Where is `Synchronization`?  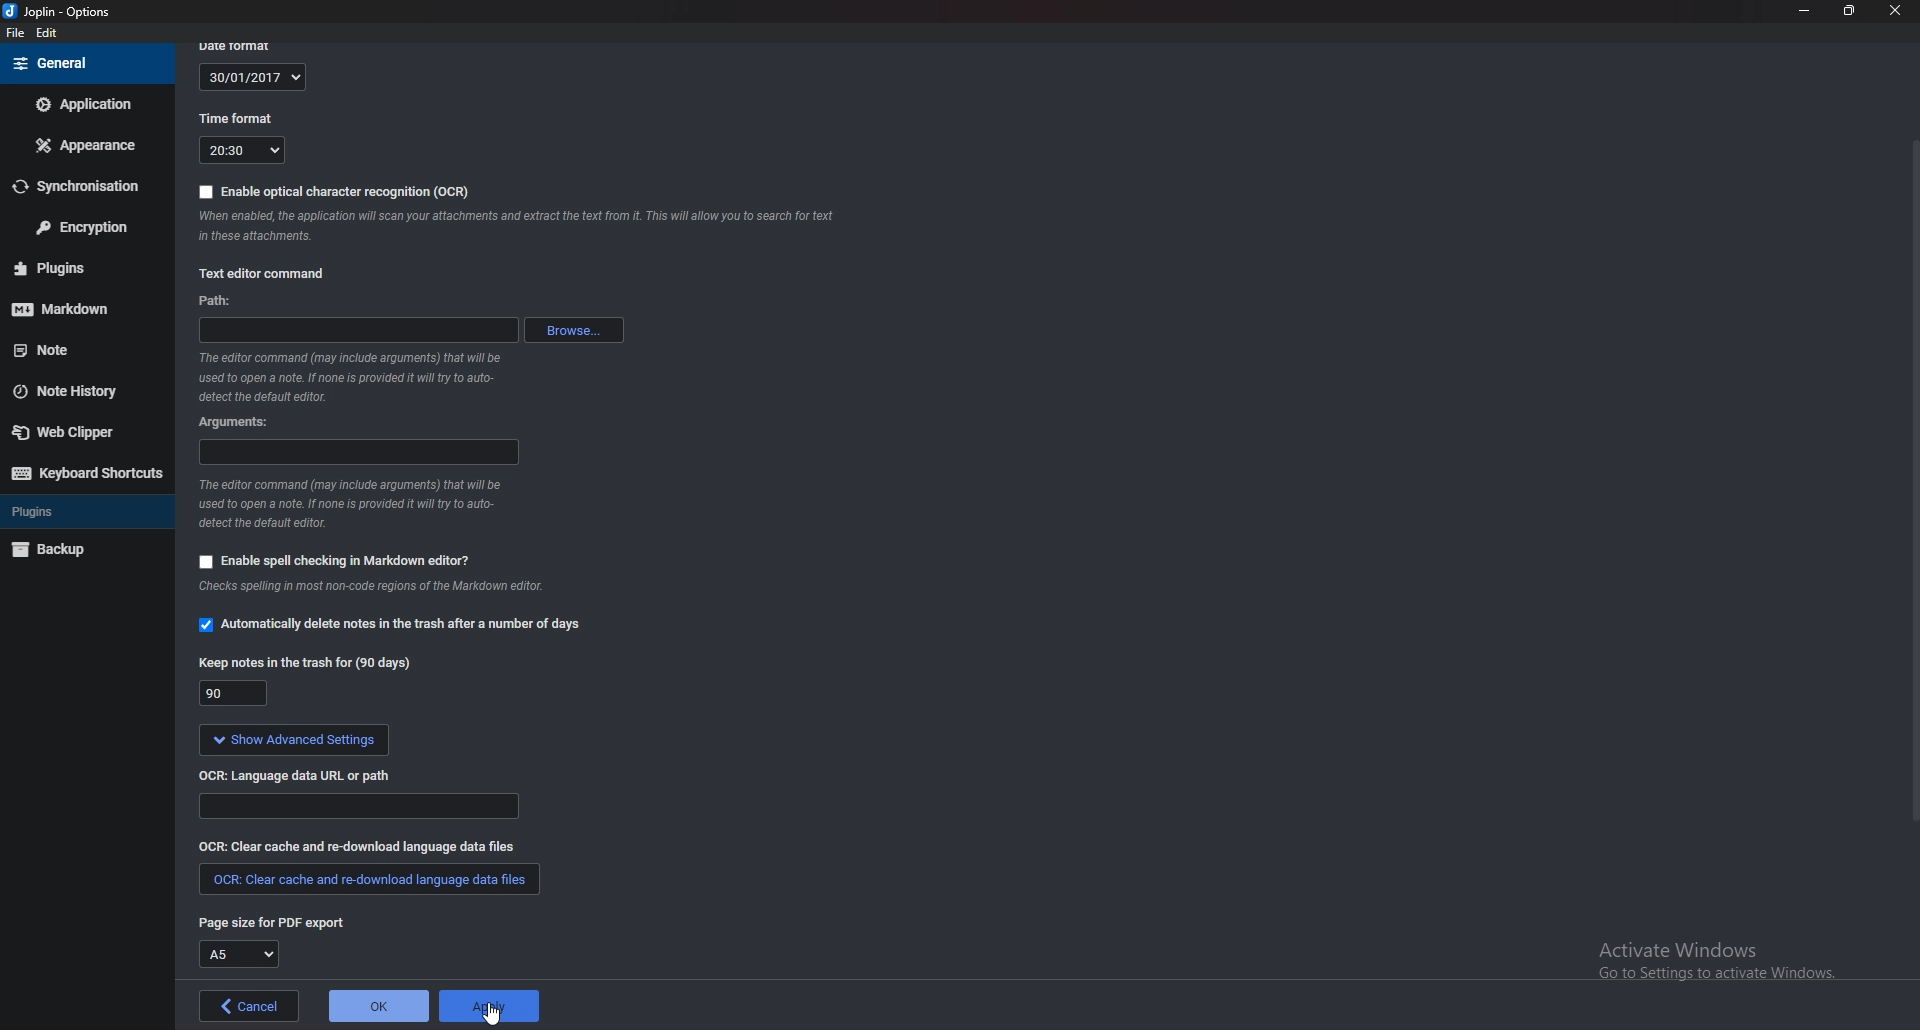 Synchronization is located at coordinates (79, 185).